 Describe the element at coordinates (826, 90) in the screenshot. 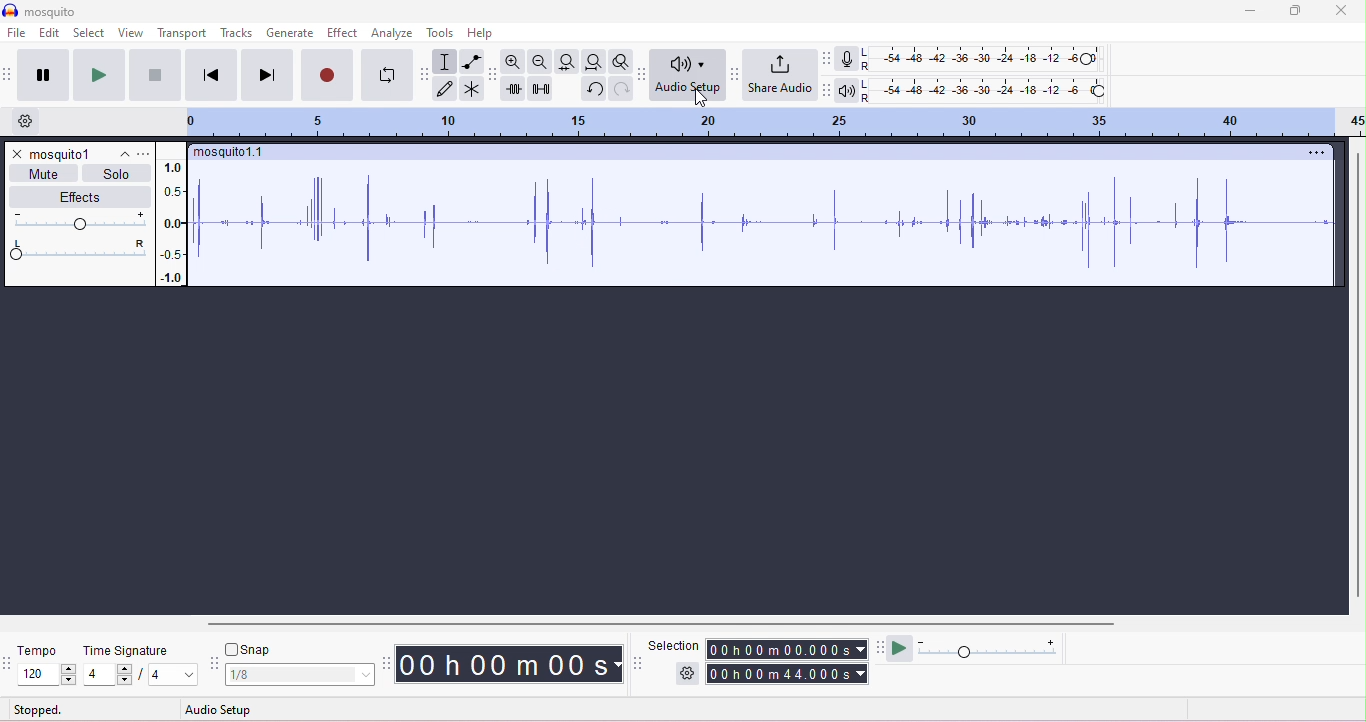

I see `audio set up tool bar` at that location.